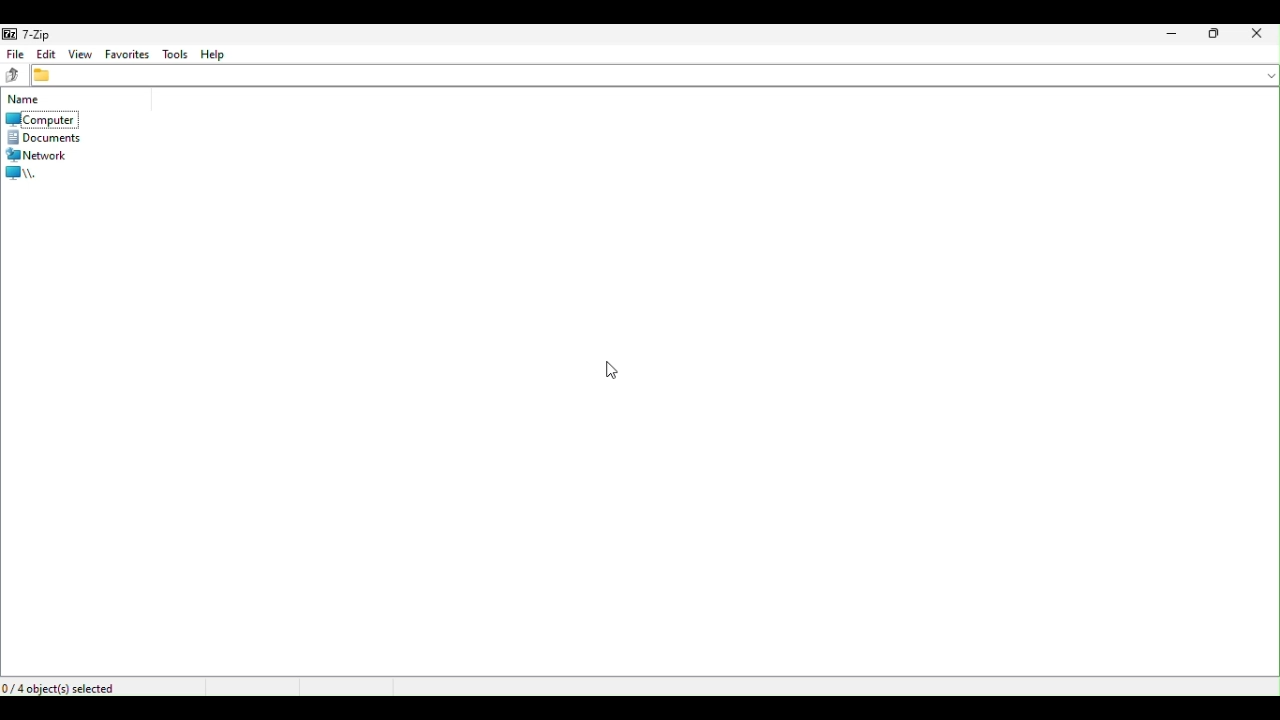 The height and width of the screenshot is (720, 1280). What do you see at coordinates (1215, 37) in the screenshot?
I see `Restore` at bounding box center [1215, 37].